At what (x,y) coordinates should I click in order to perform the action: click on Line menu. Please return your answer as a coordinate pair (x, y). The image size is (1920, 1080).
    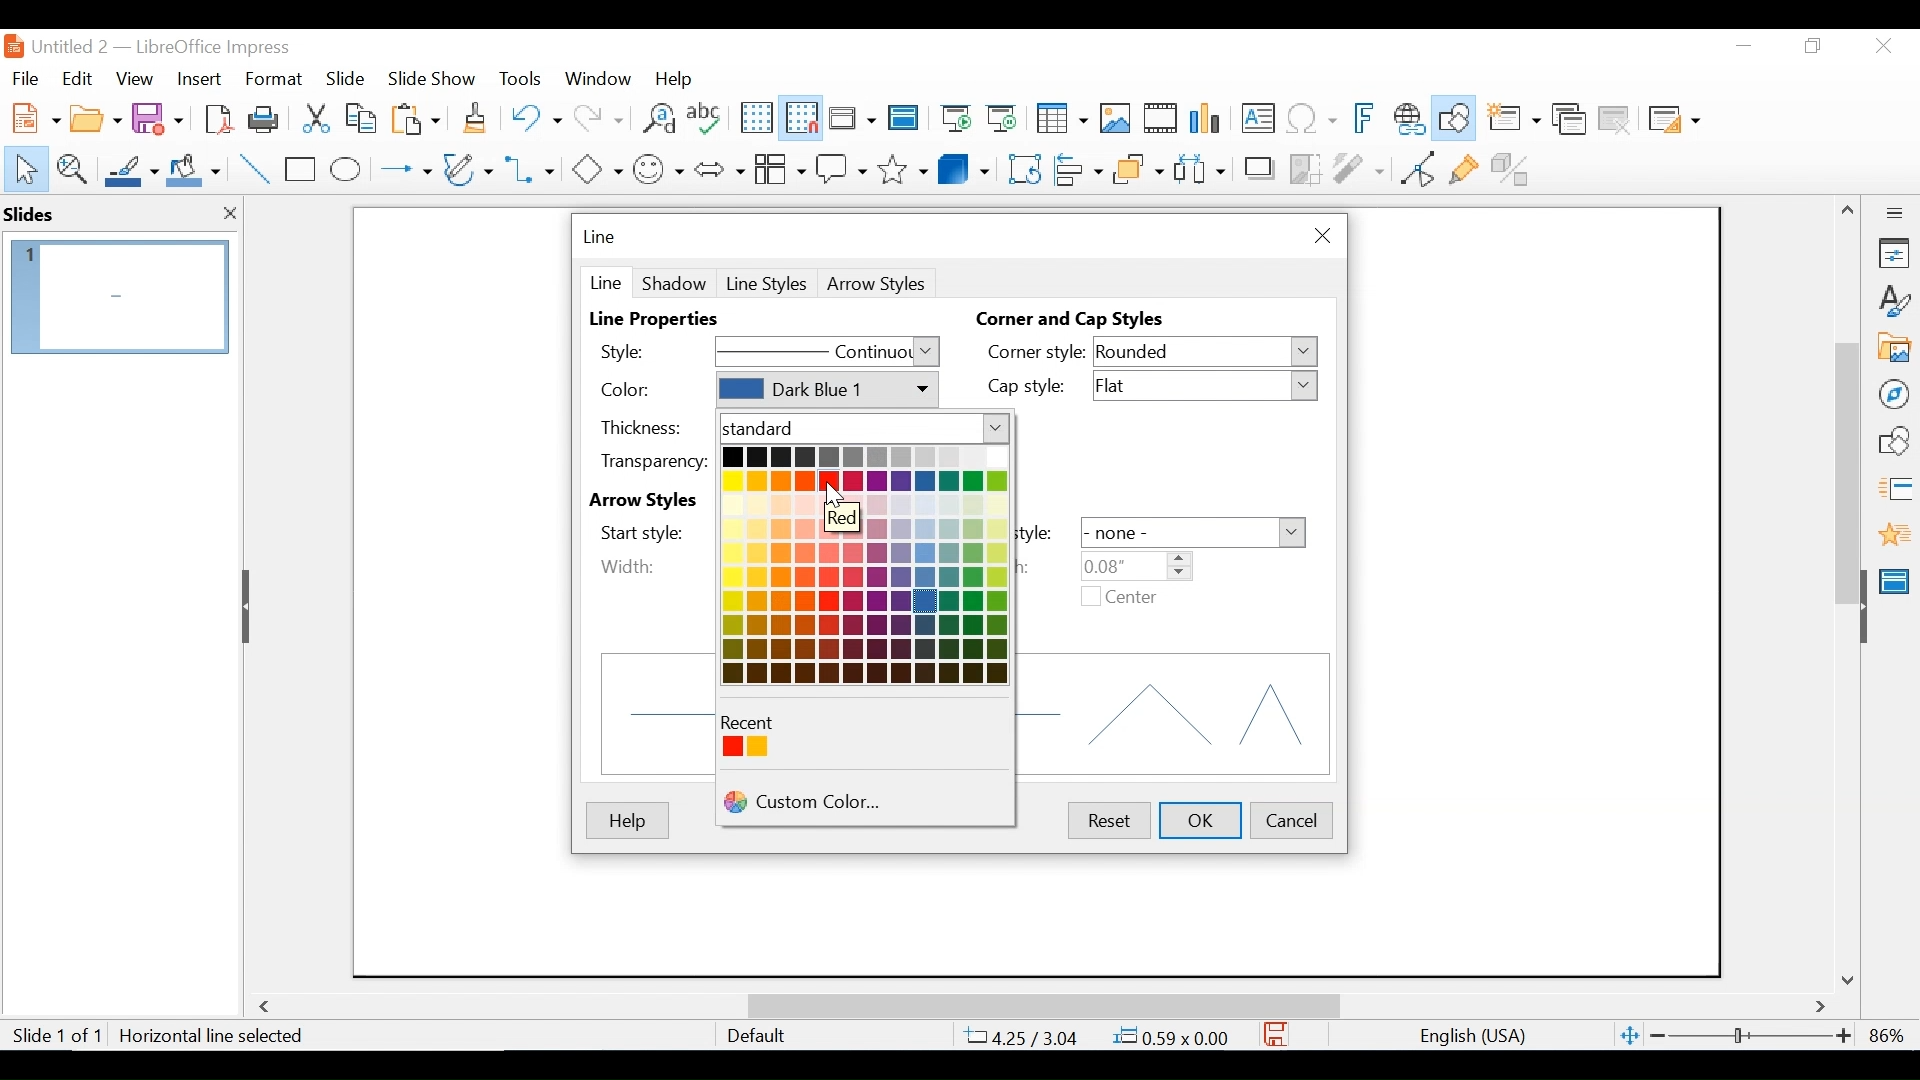
    Looking at the image, I should click on (601, 237).